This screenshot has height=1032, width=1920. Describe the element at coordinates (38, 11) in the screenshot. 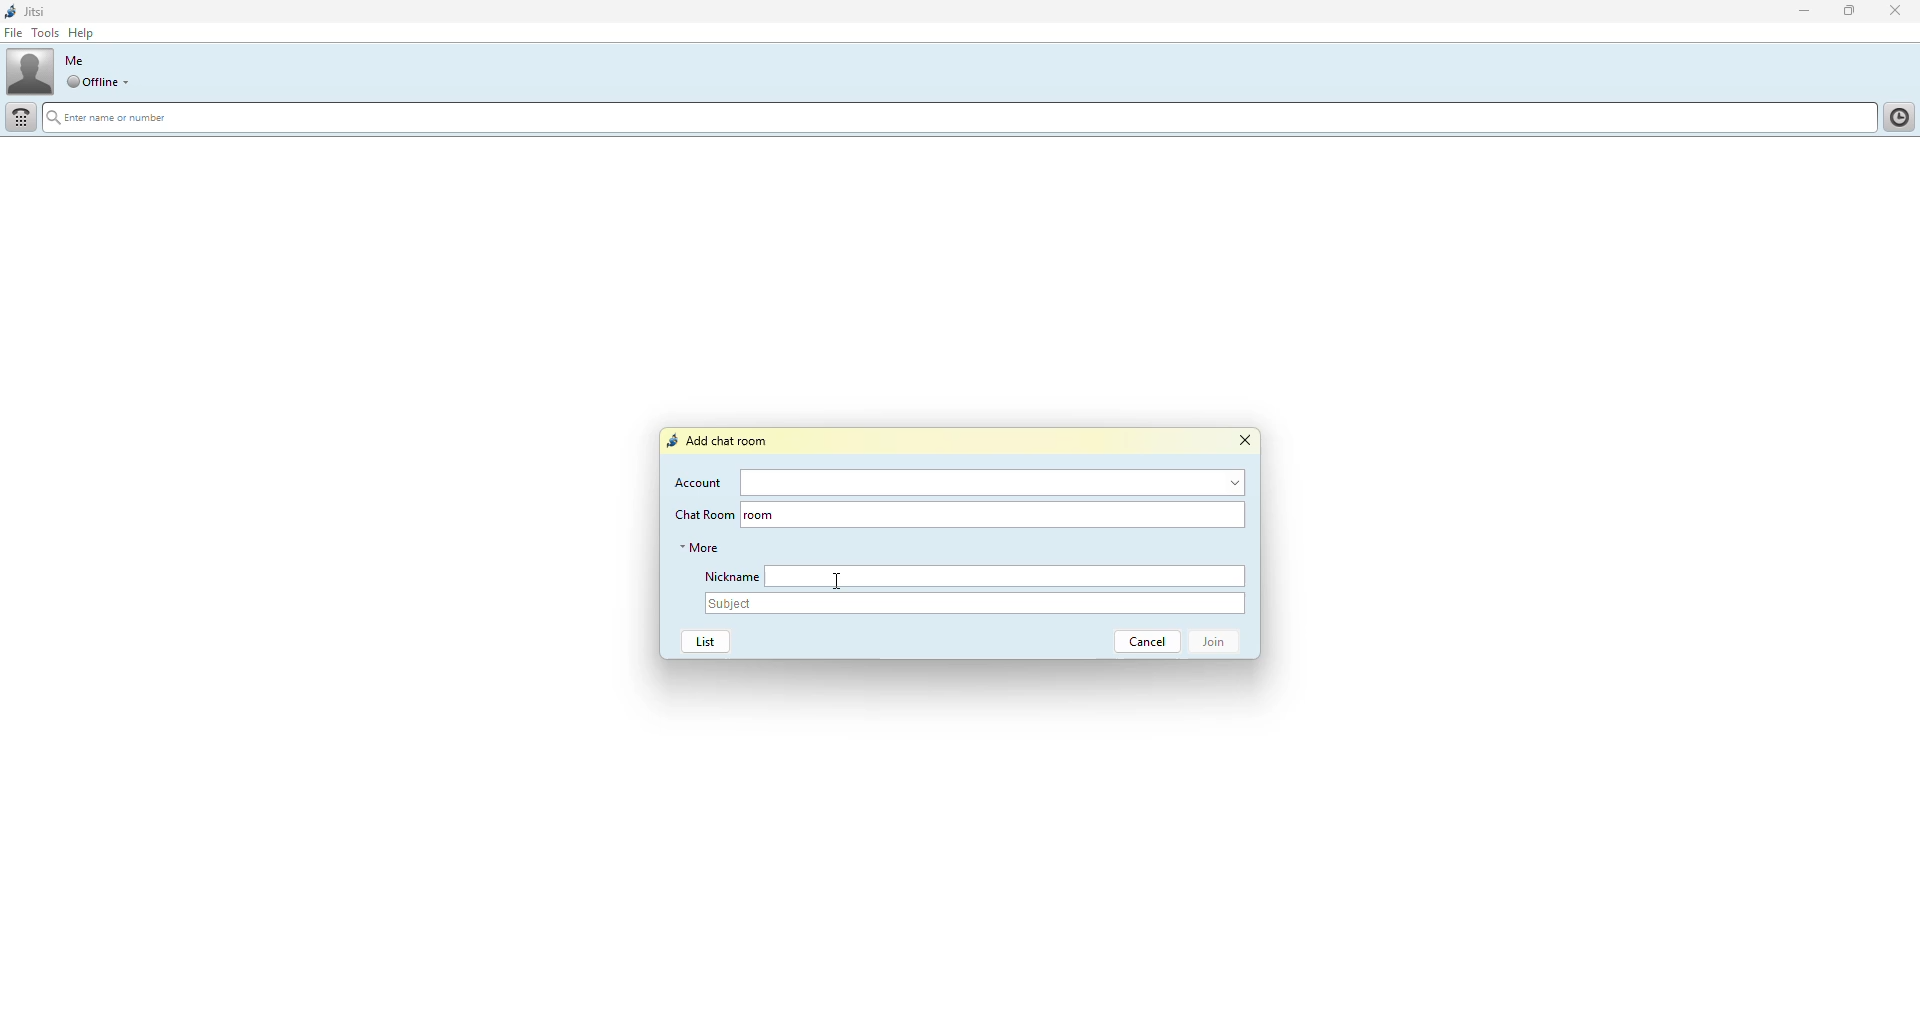

I see `jitsi` at that location.